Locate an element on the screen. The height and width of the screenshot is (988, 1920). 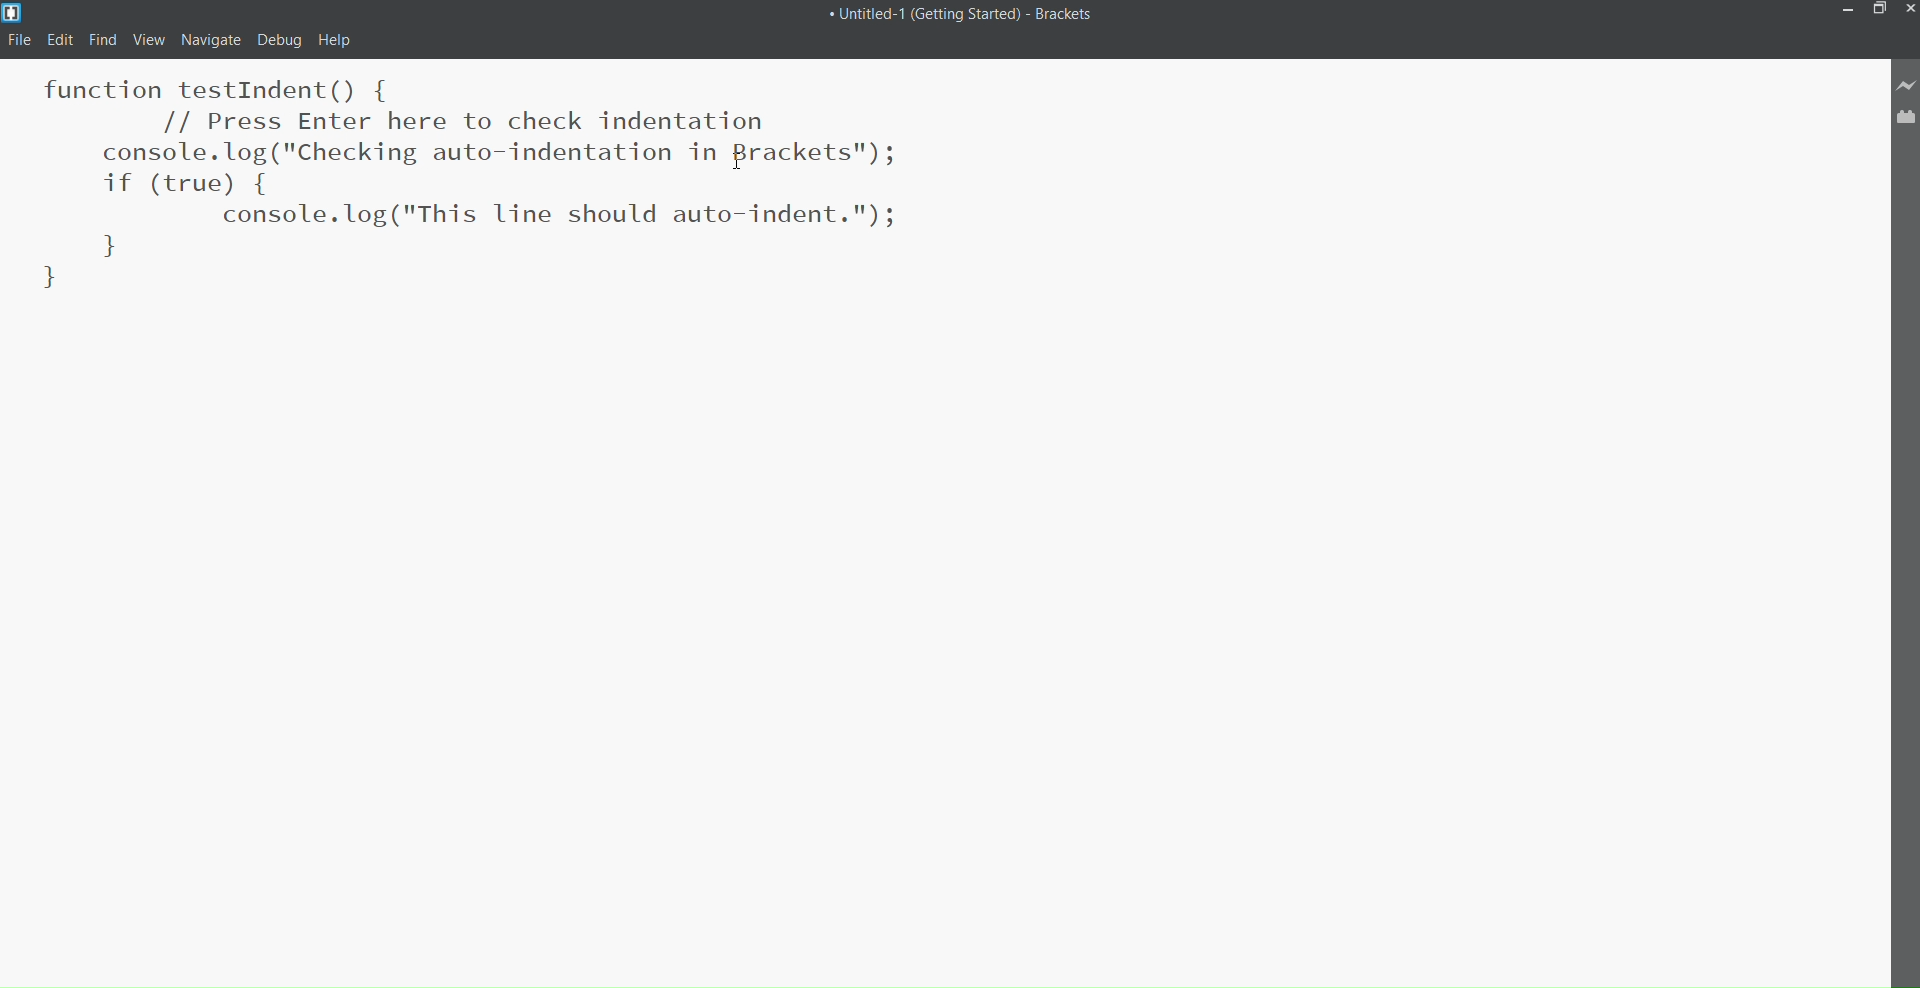
Live Preview is located at coordinates (1906, 85).